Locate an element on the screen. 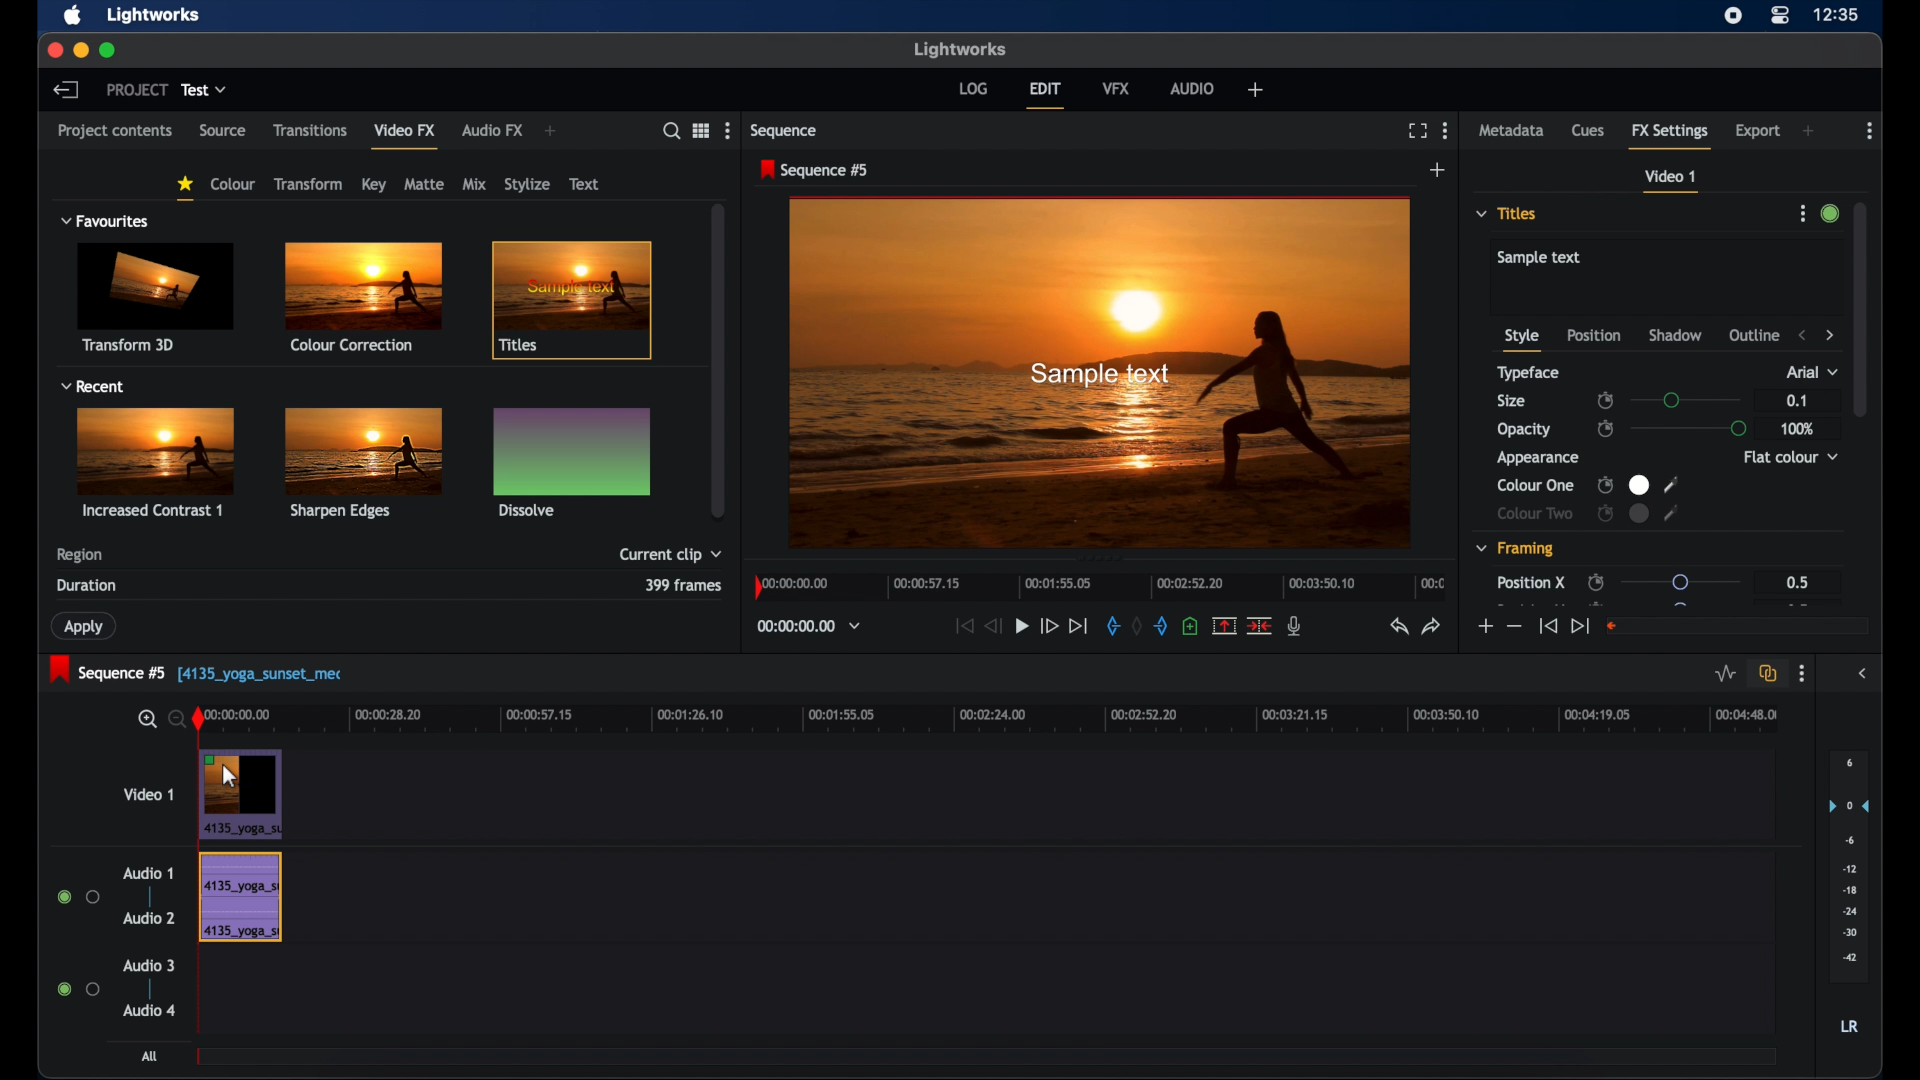  enable disable is located at coordinates (1604, 400).